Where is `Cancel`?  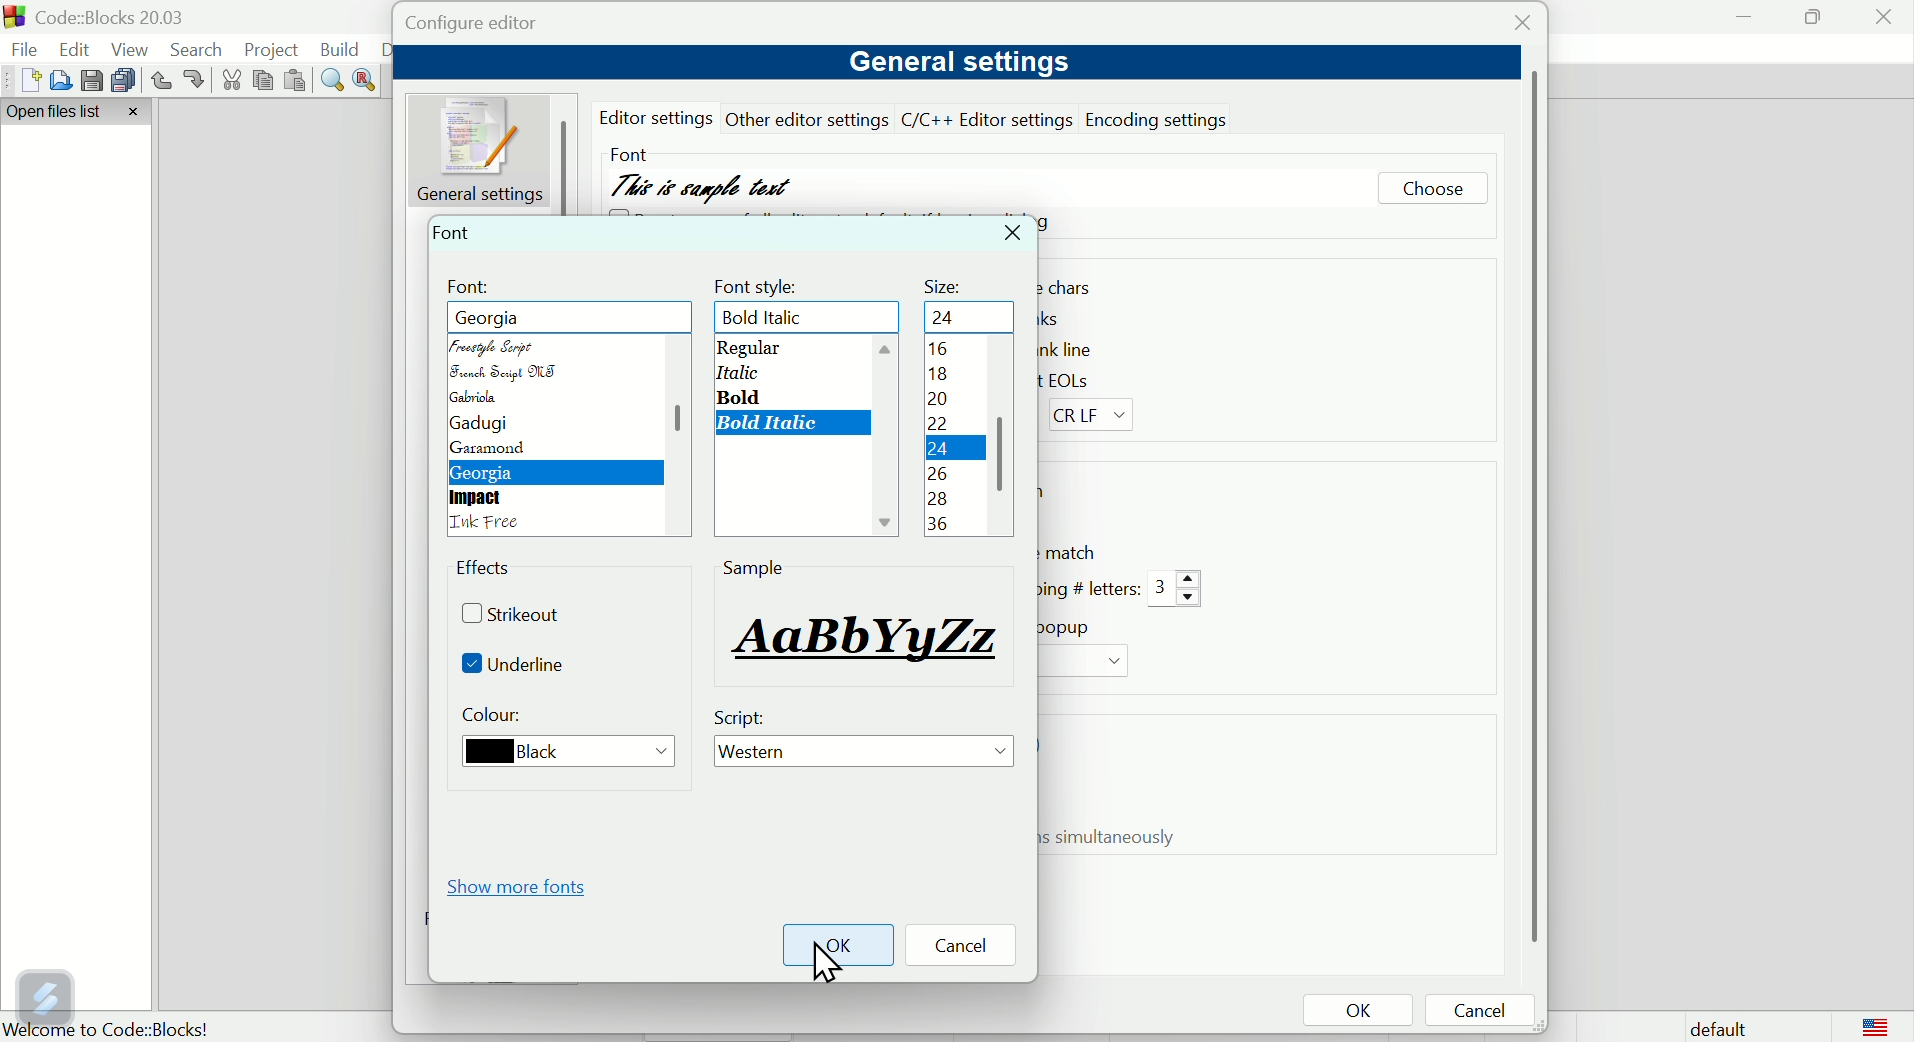
Cancel is located at coordinates (968, 947).